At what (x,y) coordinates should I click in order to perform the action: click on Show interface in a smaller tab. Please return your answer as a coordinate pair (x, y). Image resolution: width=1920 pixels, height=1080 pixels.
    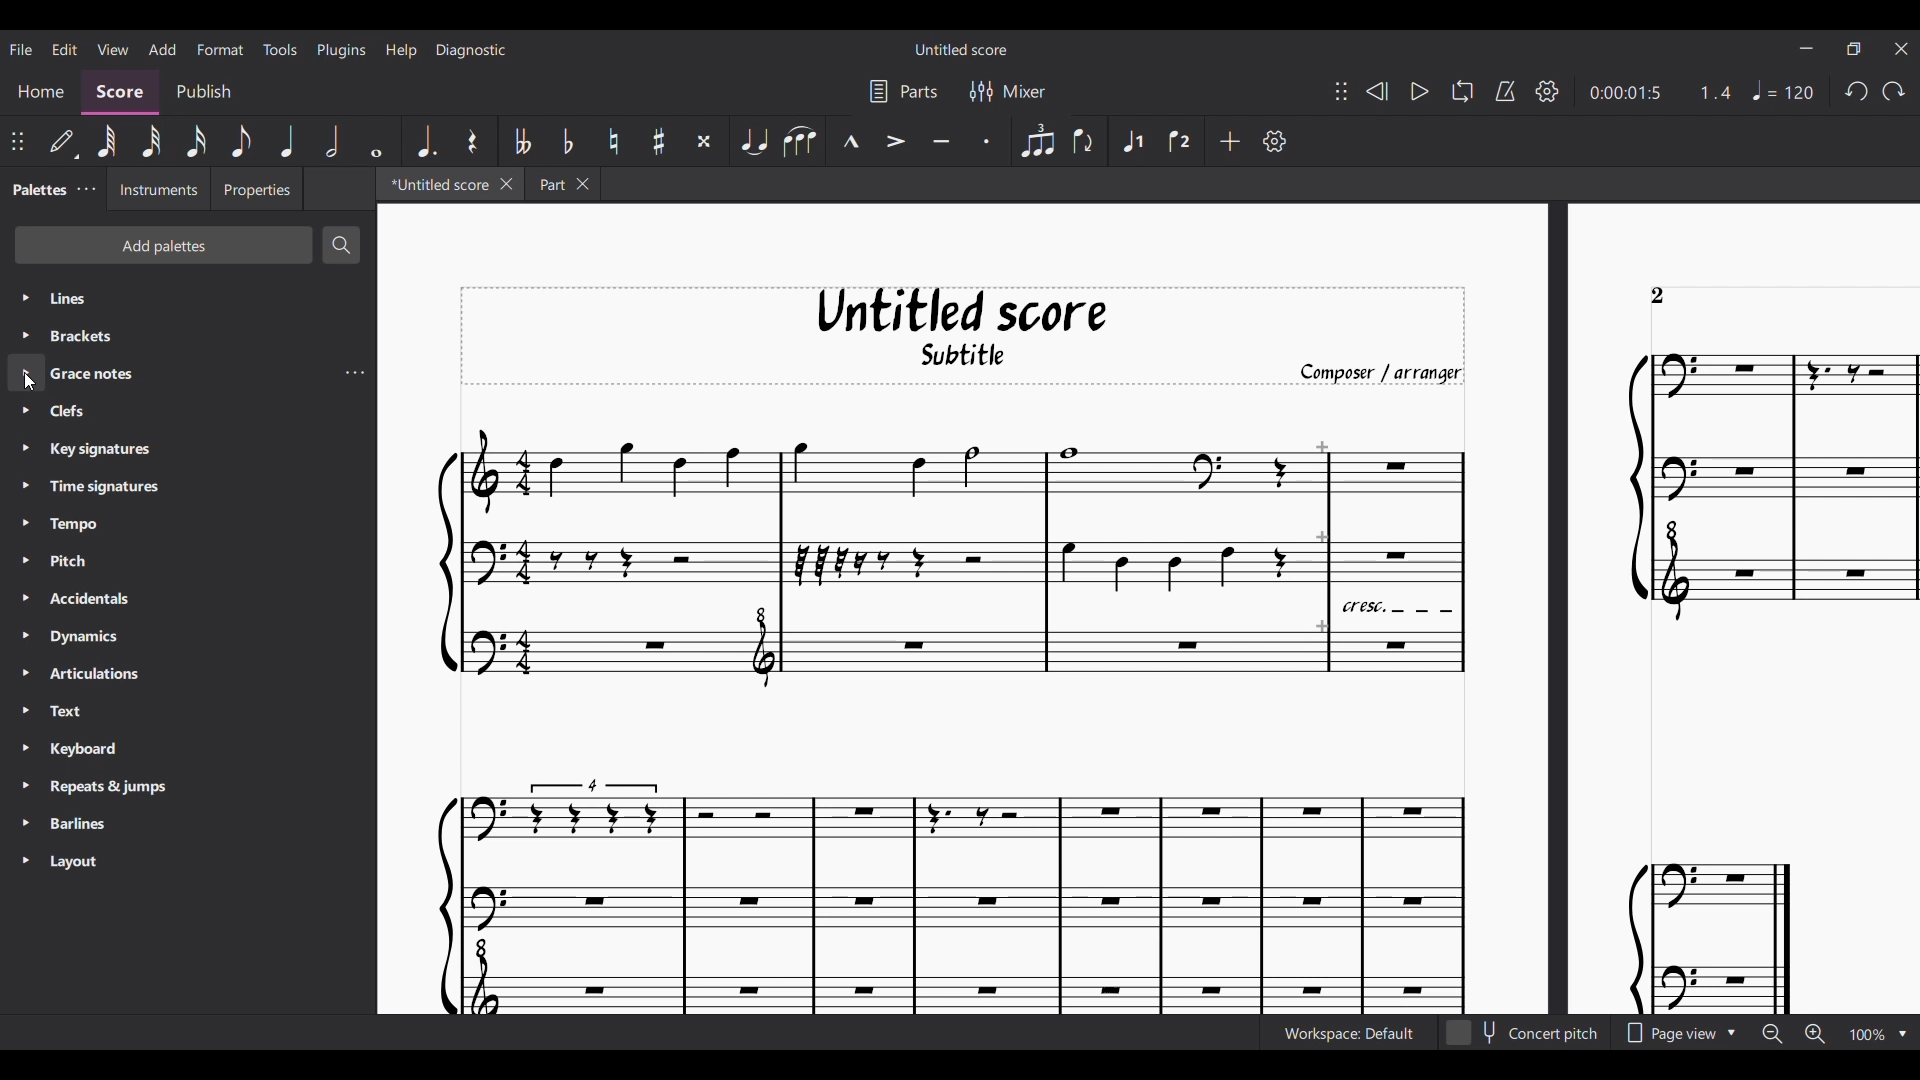
    Looking at the image, I should click on (1853, 49).